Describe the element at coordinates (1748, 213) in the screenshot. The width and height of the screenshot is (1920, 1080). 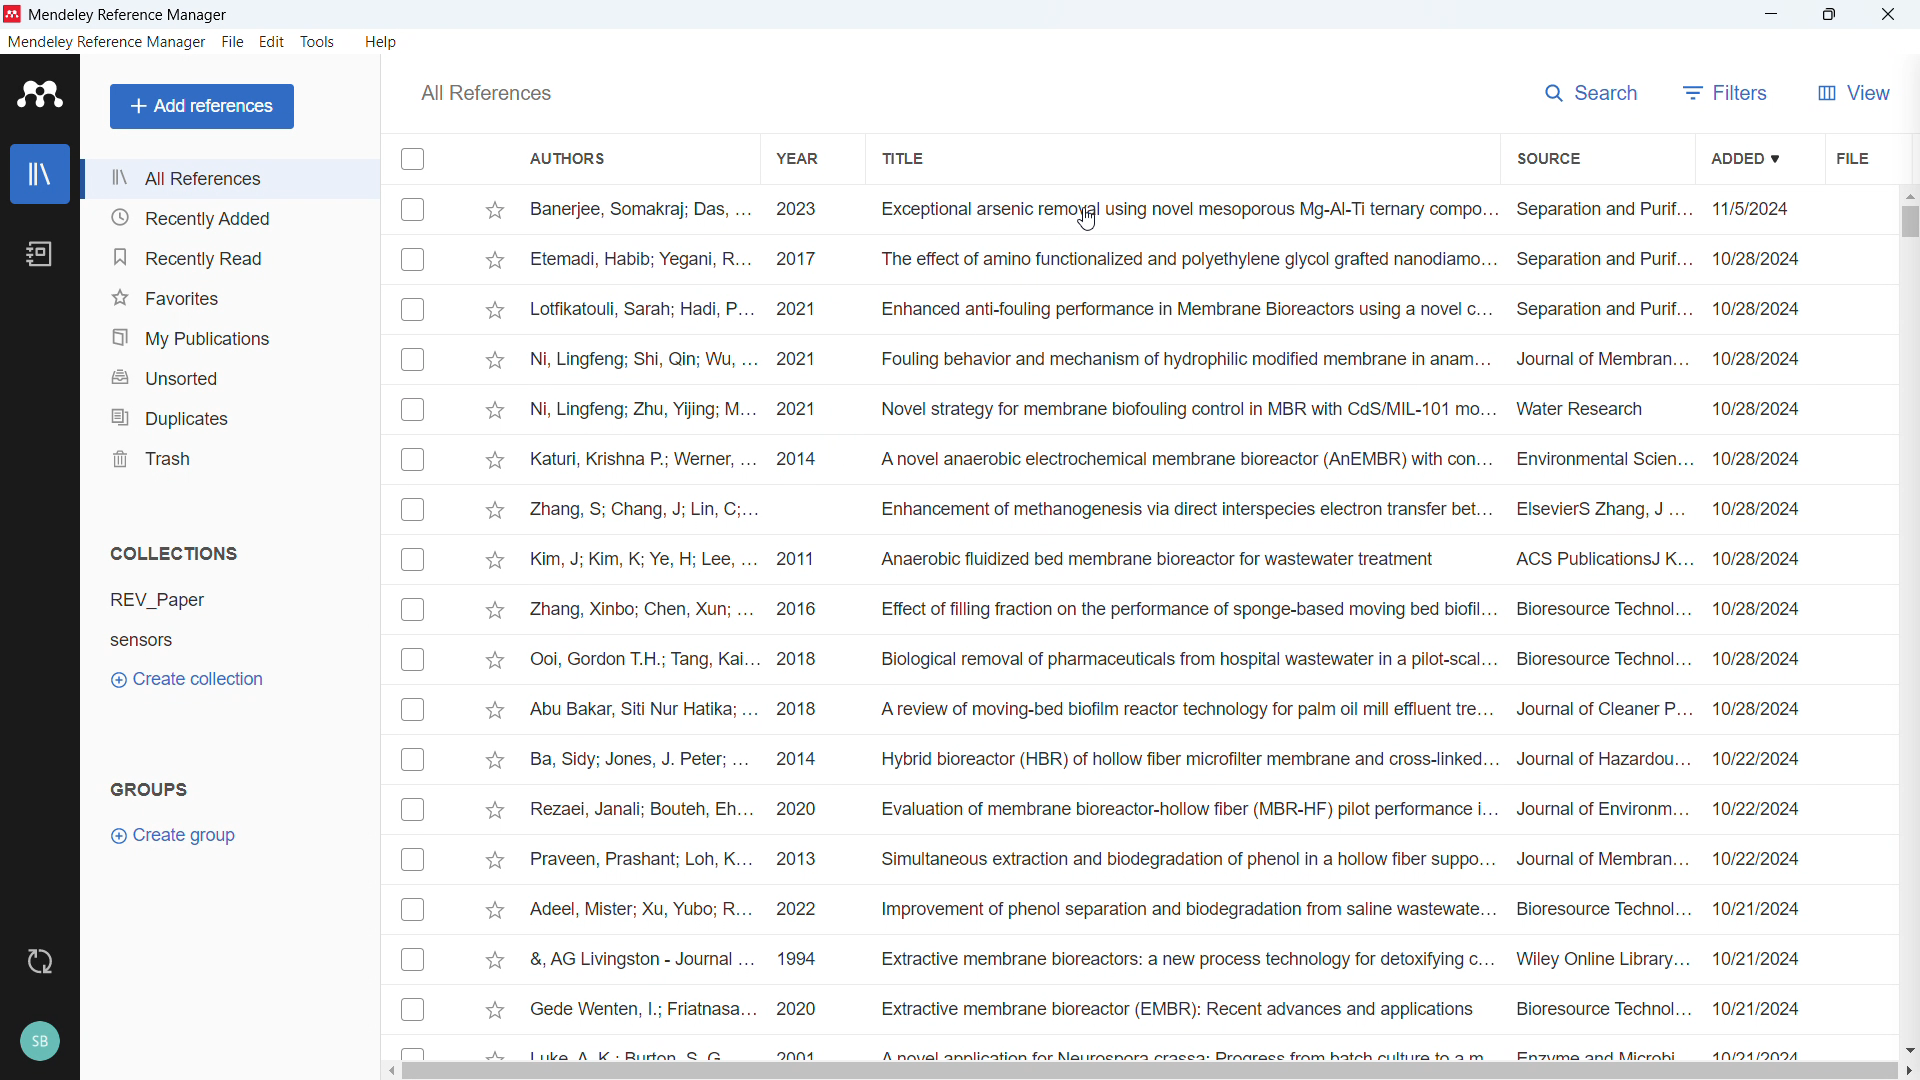
I see `11/5/2024` at that location.